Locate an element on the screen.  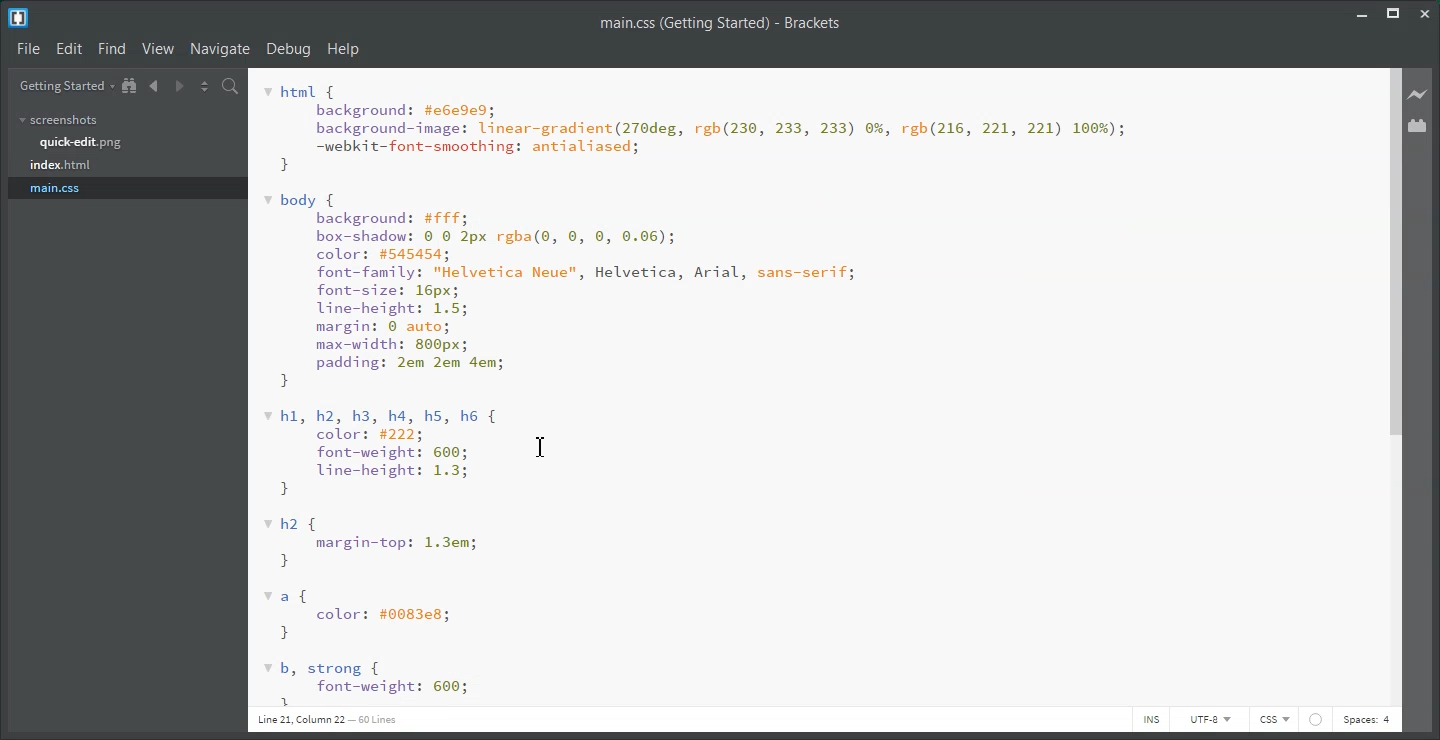
File is located at coordinates (28, 49).